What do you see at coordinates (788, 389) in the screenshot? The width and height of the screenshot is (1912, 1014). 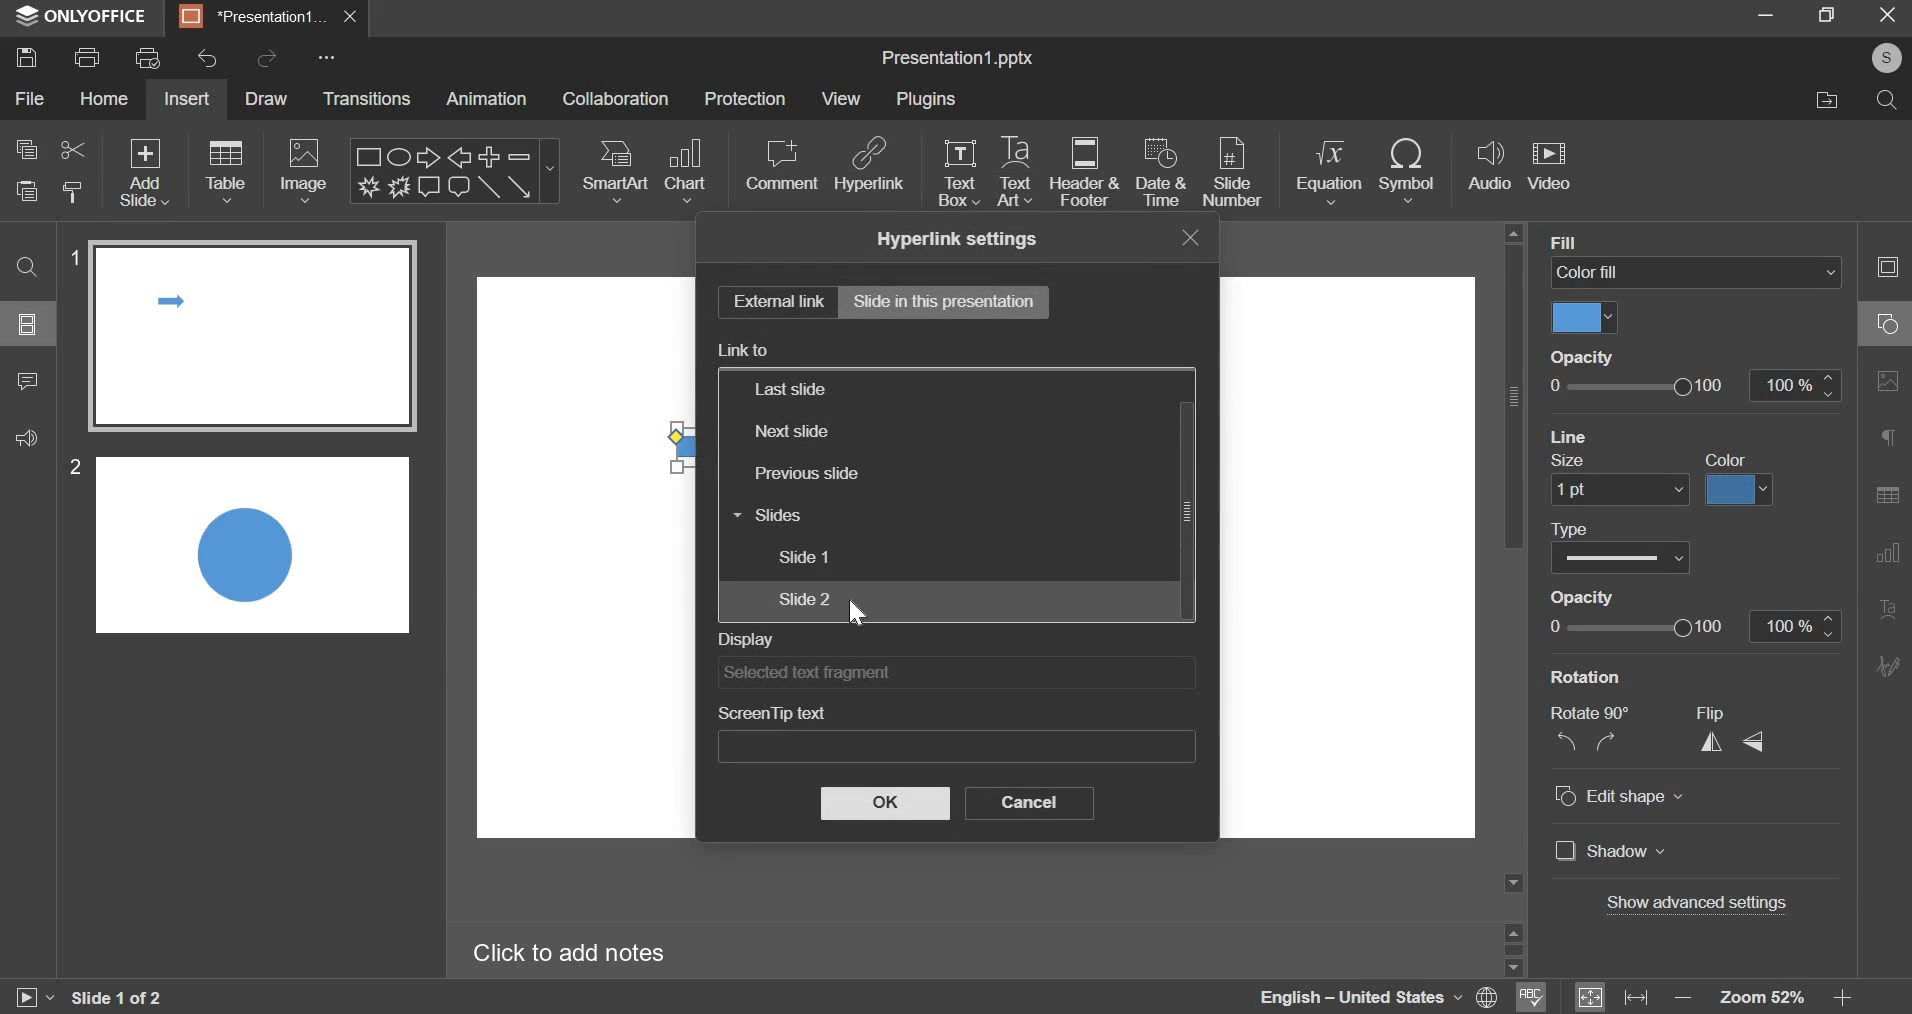 I see `last slide` at bounding box center [788, 389].